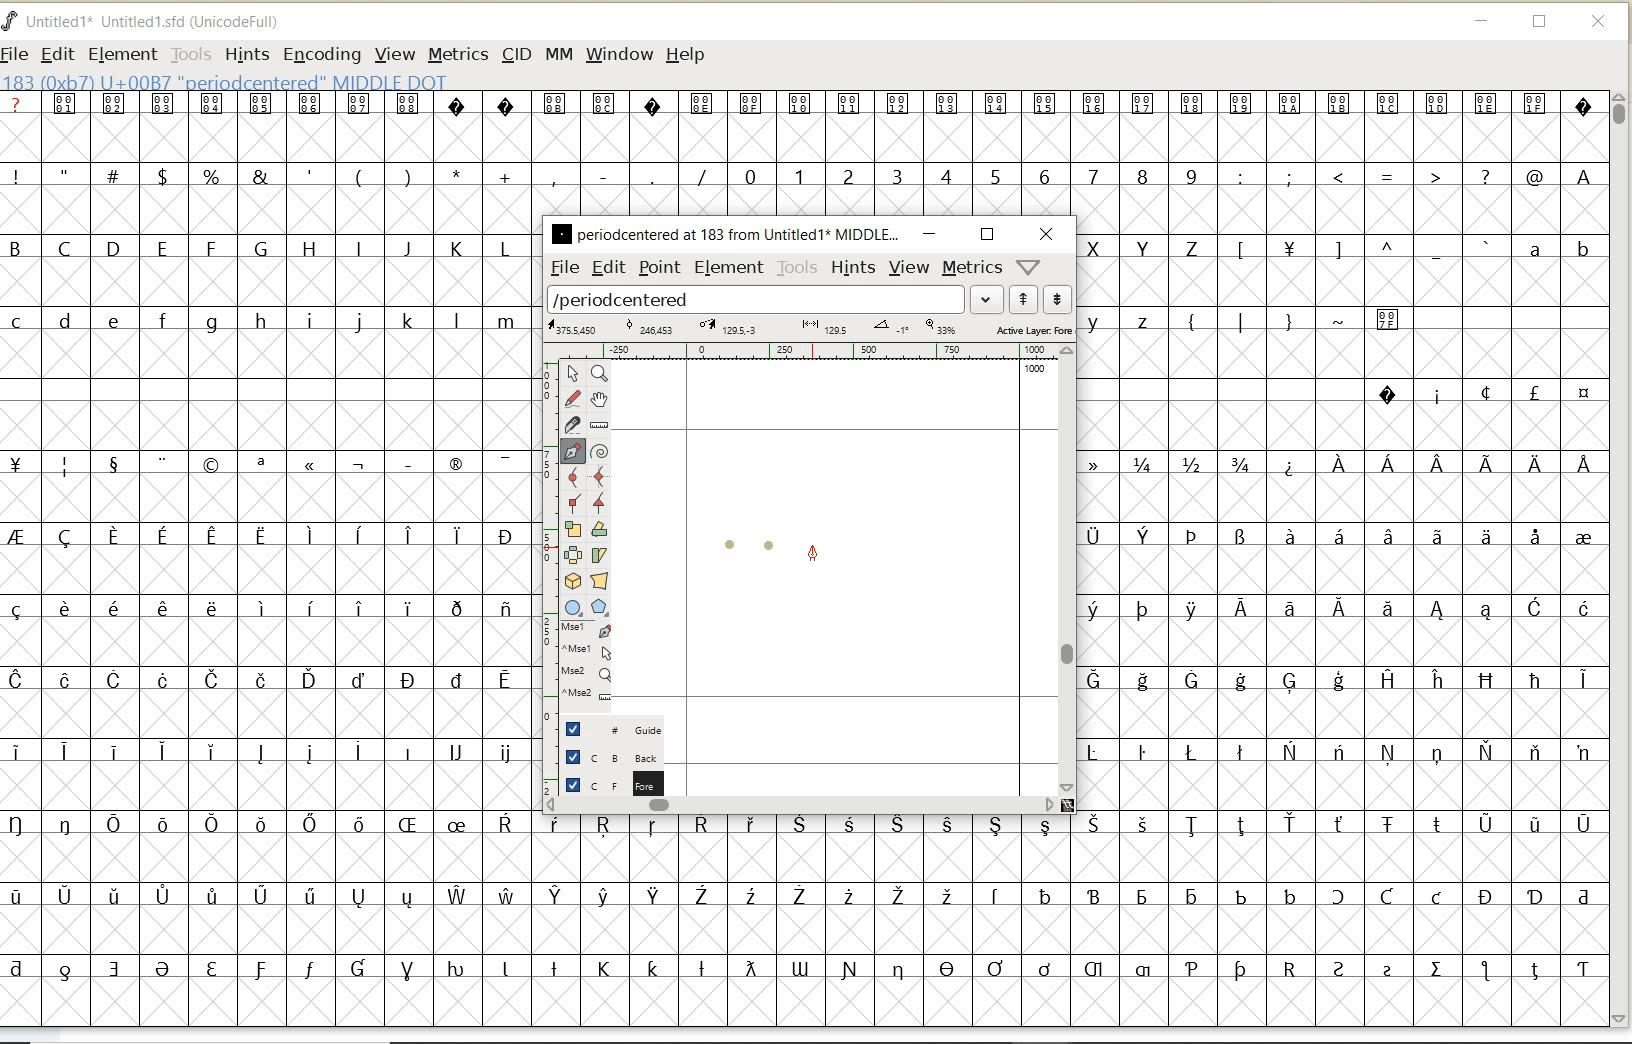 The image size is (1632, 1044). What do you see at coordinates (1035, 371) in the screenshot?
I see `1000` at bounding box center [1035, 371].